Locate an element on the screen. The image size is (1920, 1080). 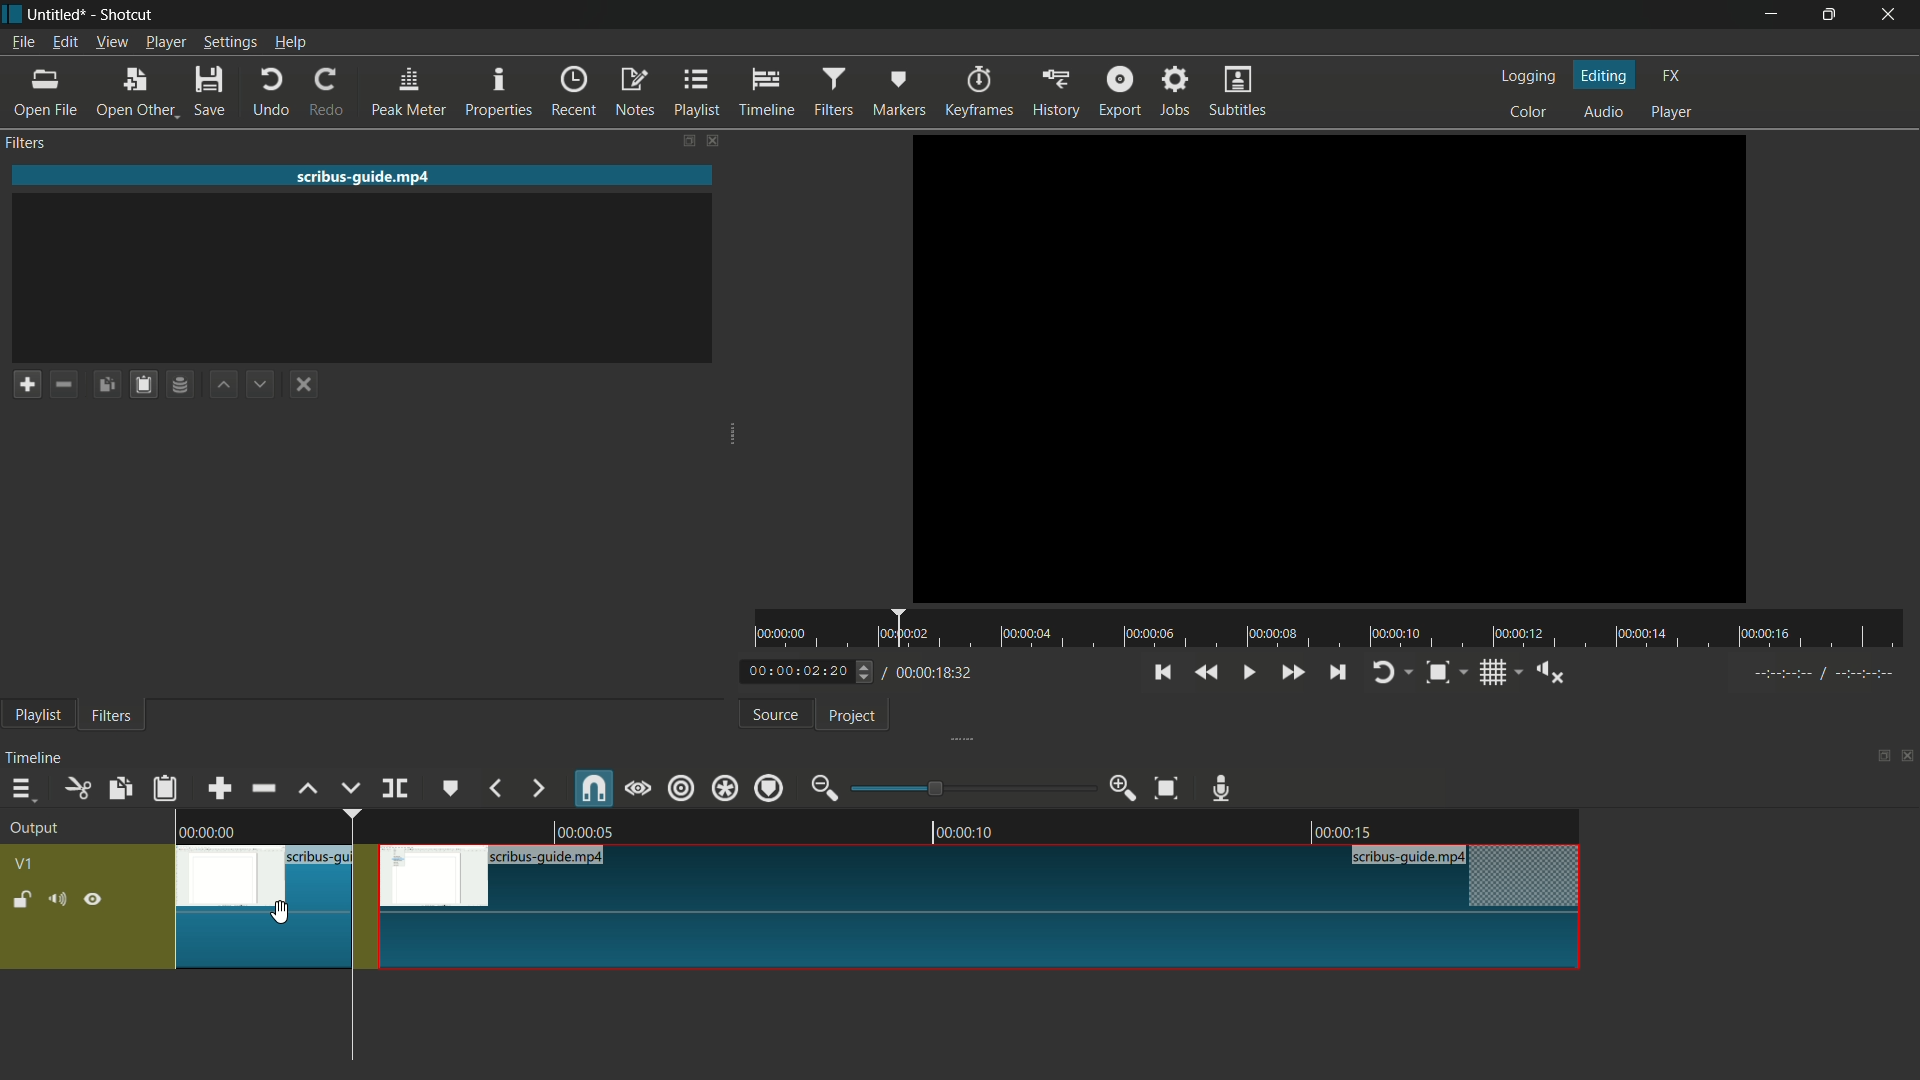
skip to the next point is located at coordinates (1339, 672).